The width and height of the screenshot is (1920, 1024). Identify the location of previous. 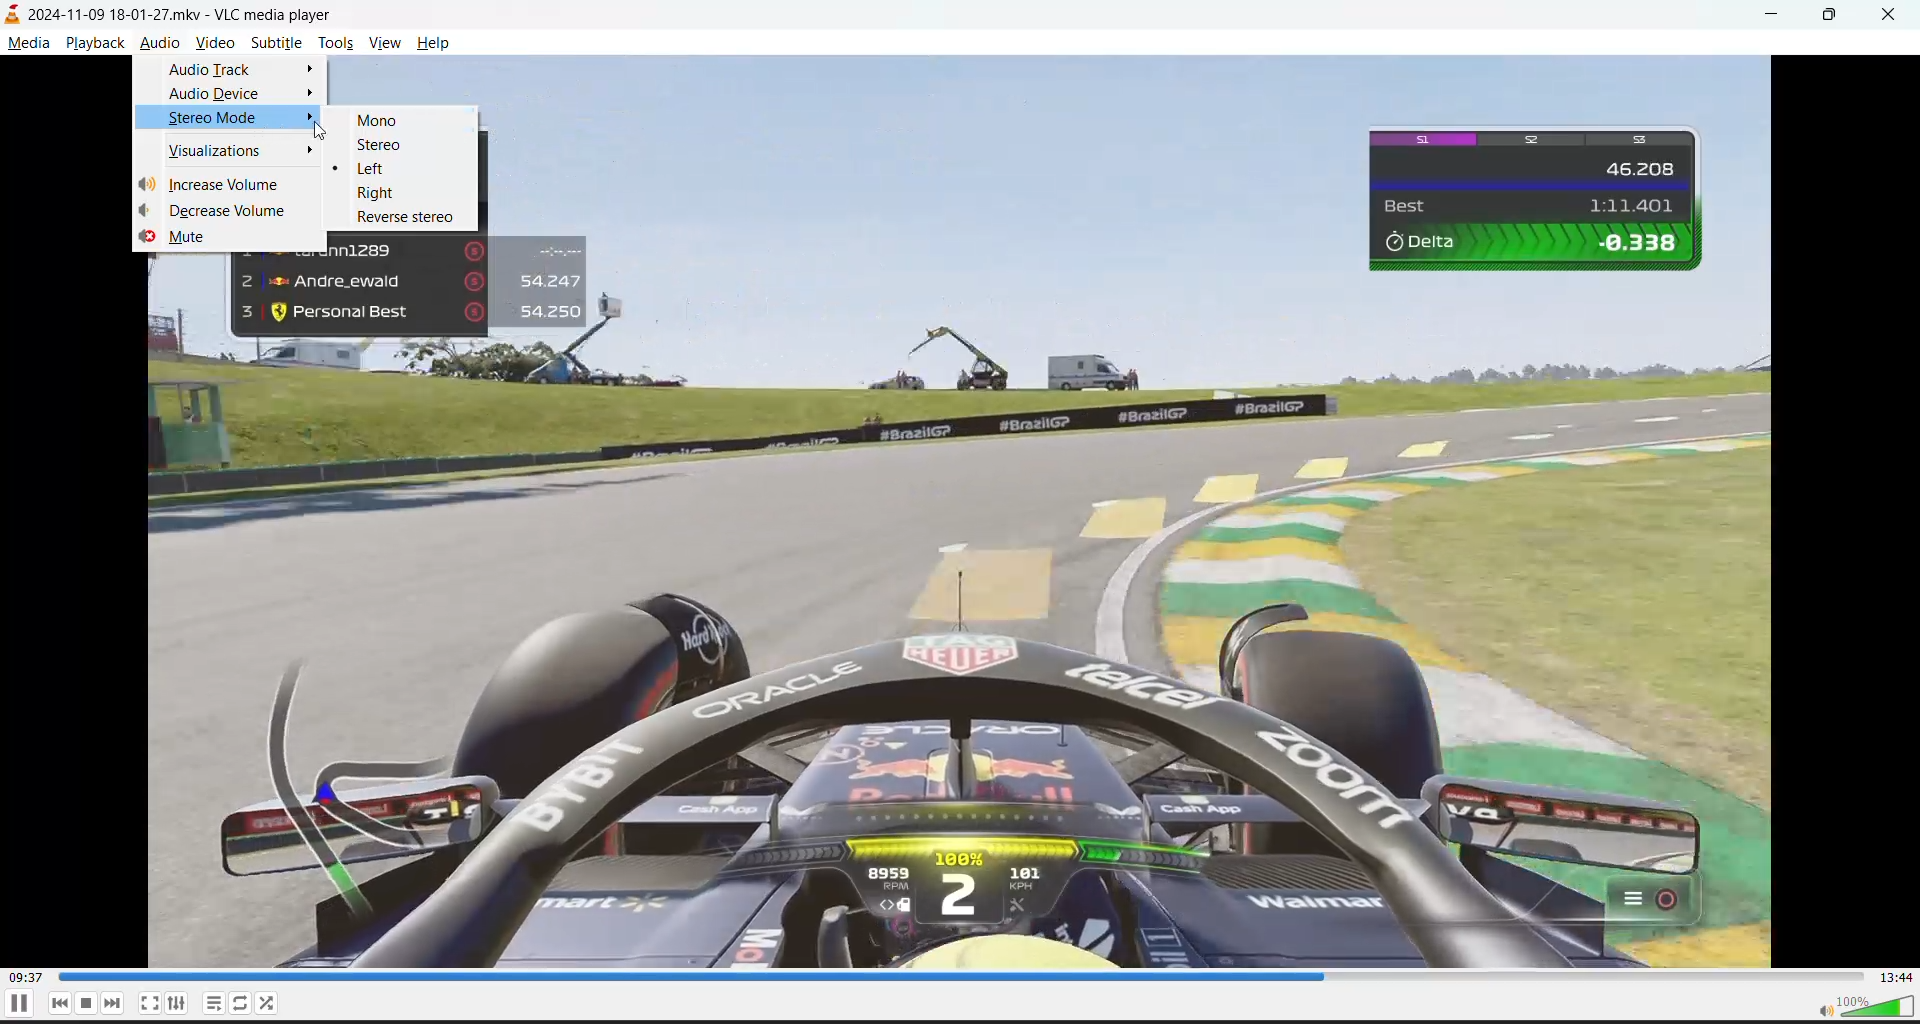
(60, 1003).